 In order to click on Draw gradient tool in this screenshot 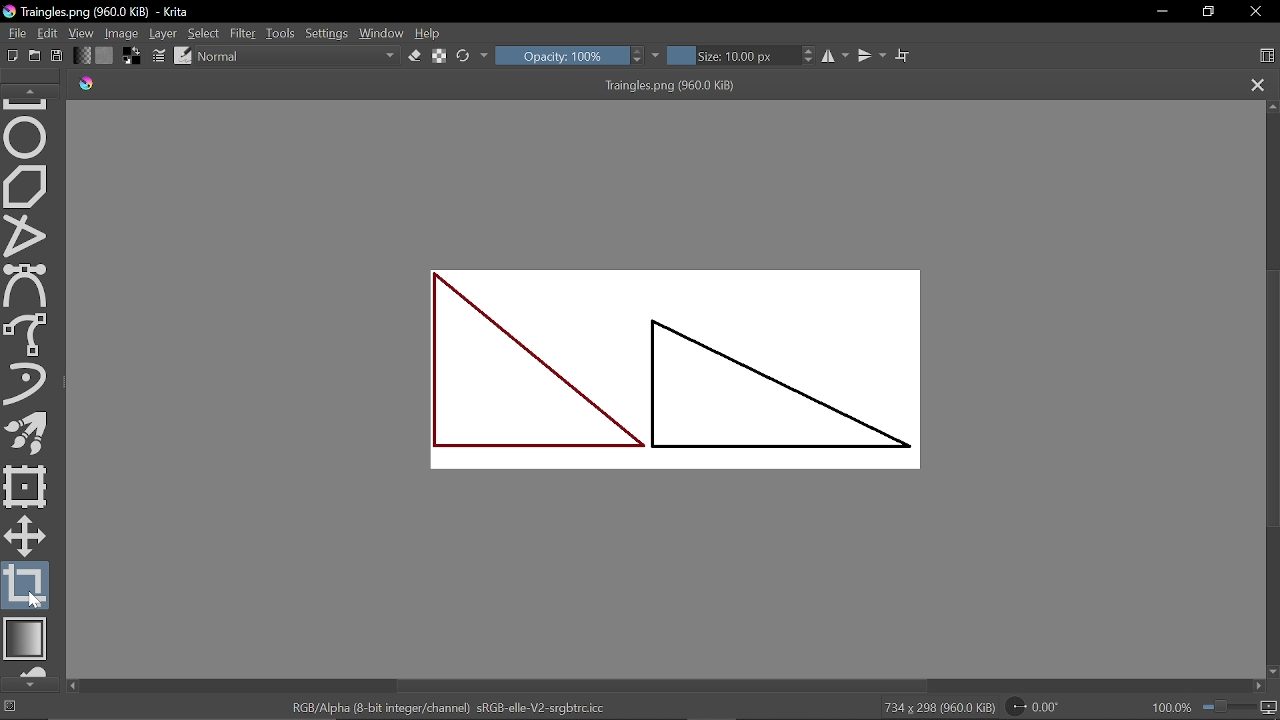, I will do `click(28, 640)`.